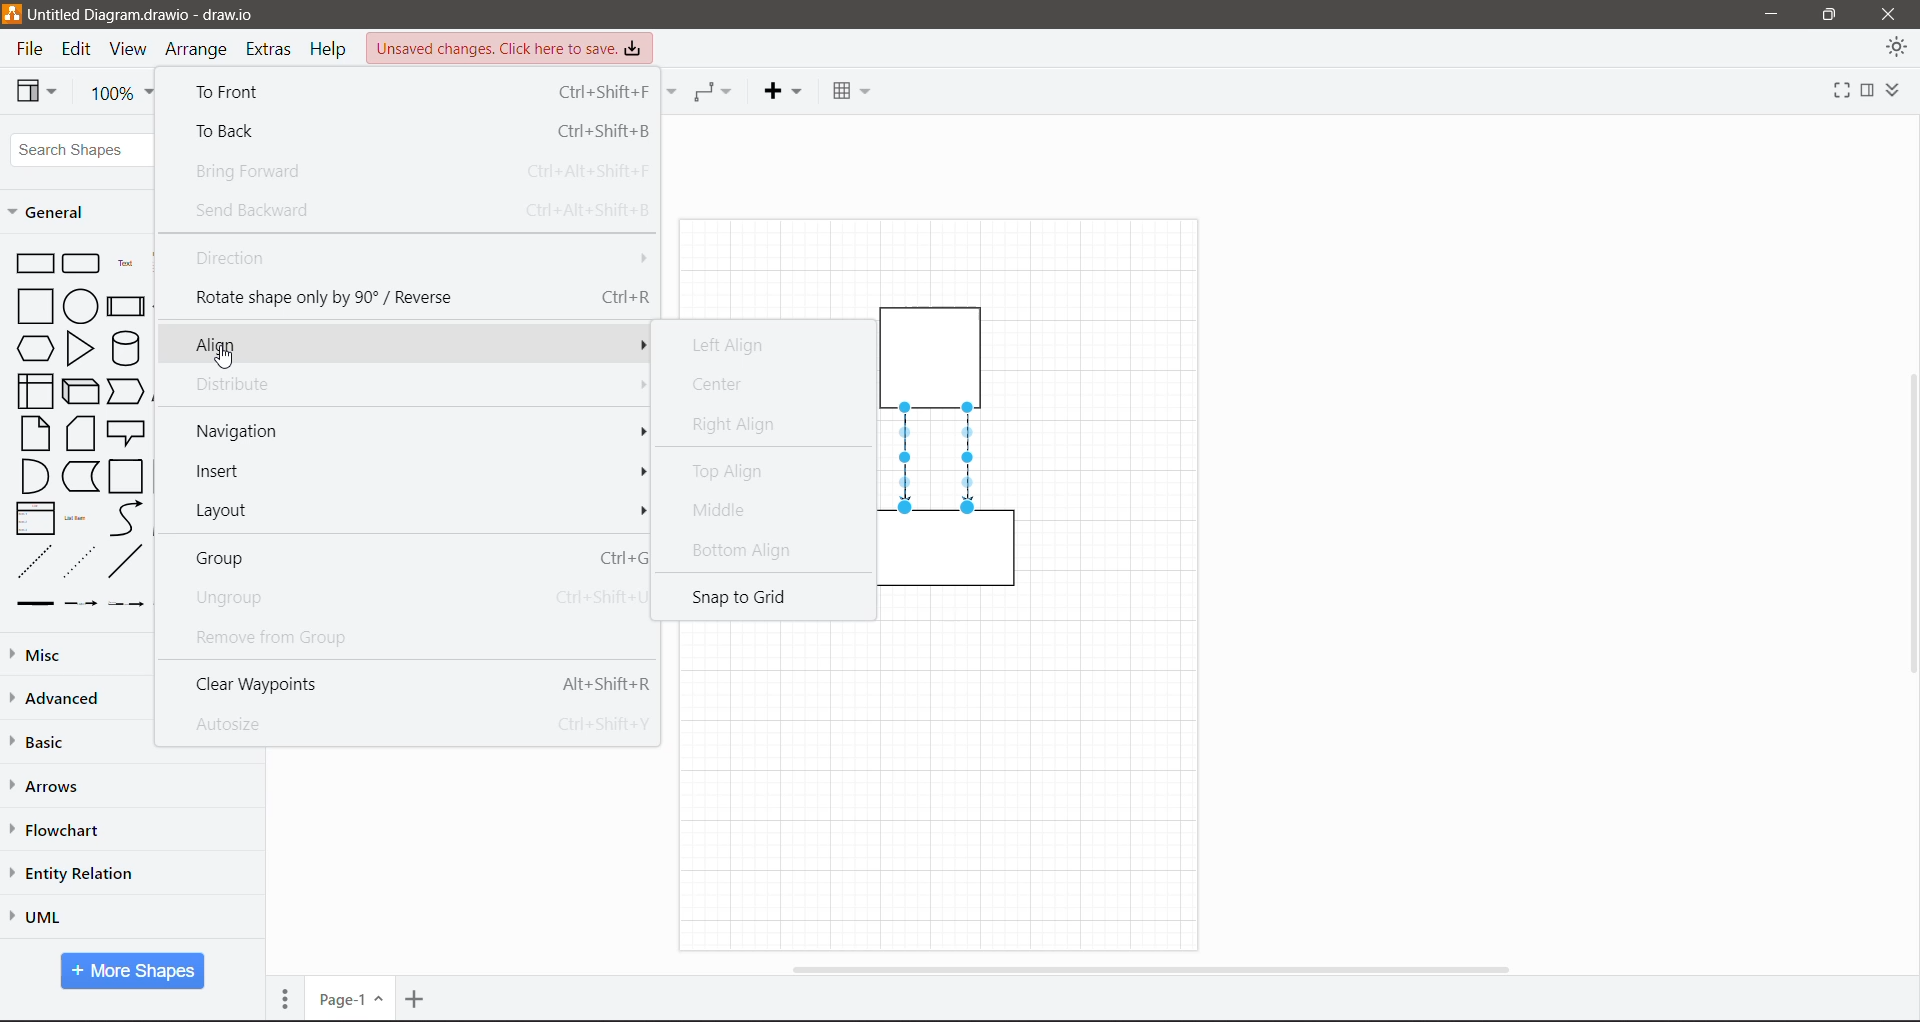  Describe the element at coordinates (54, 212) in the screenshot. I see `General` at that location.